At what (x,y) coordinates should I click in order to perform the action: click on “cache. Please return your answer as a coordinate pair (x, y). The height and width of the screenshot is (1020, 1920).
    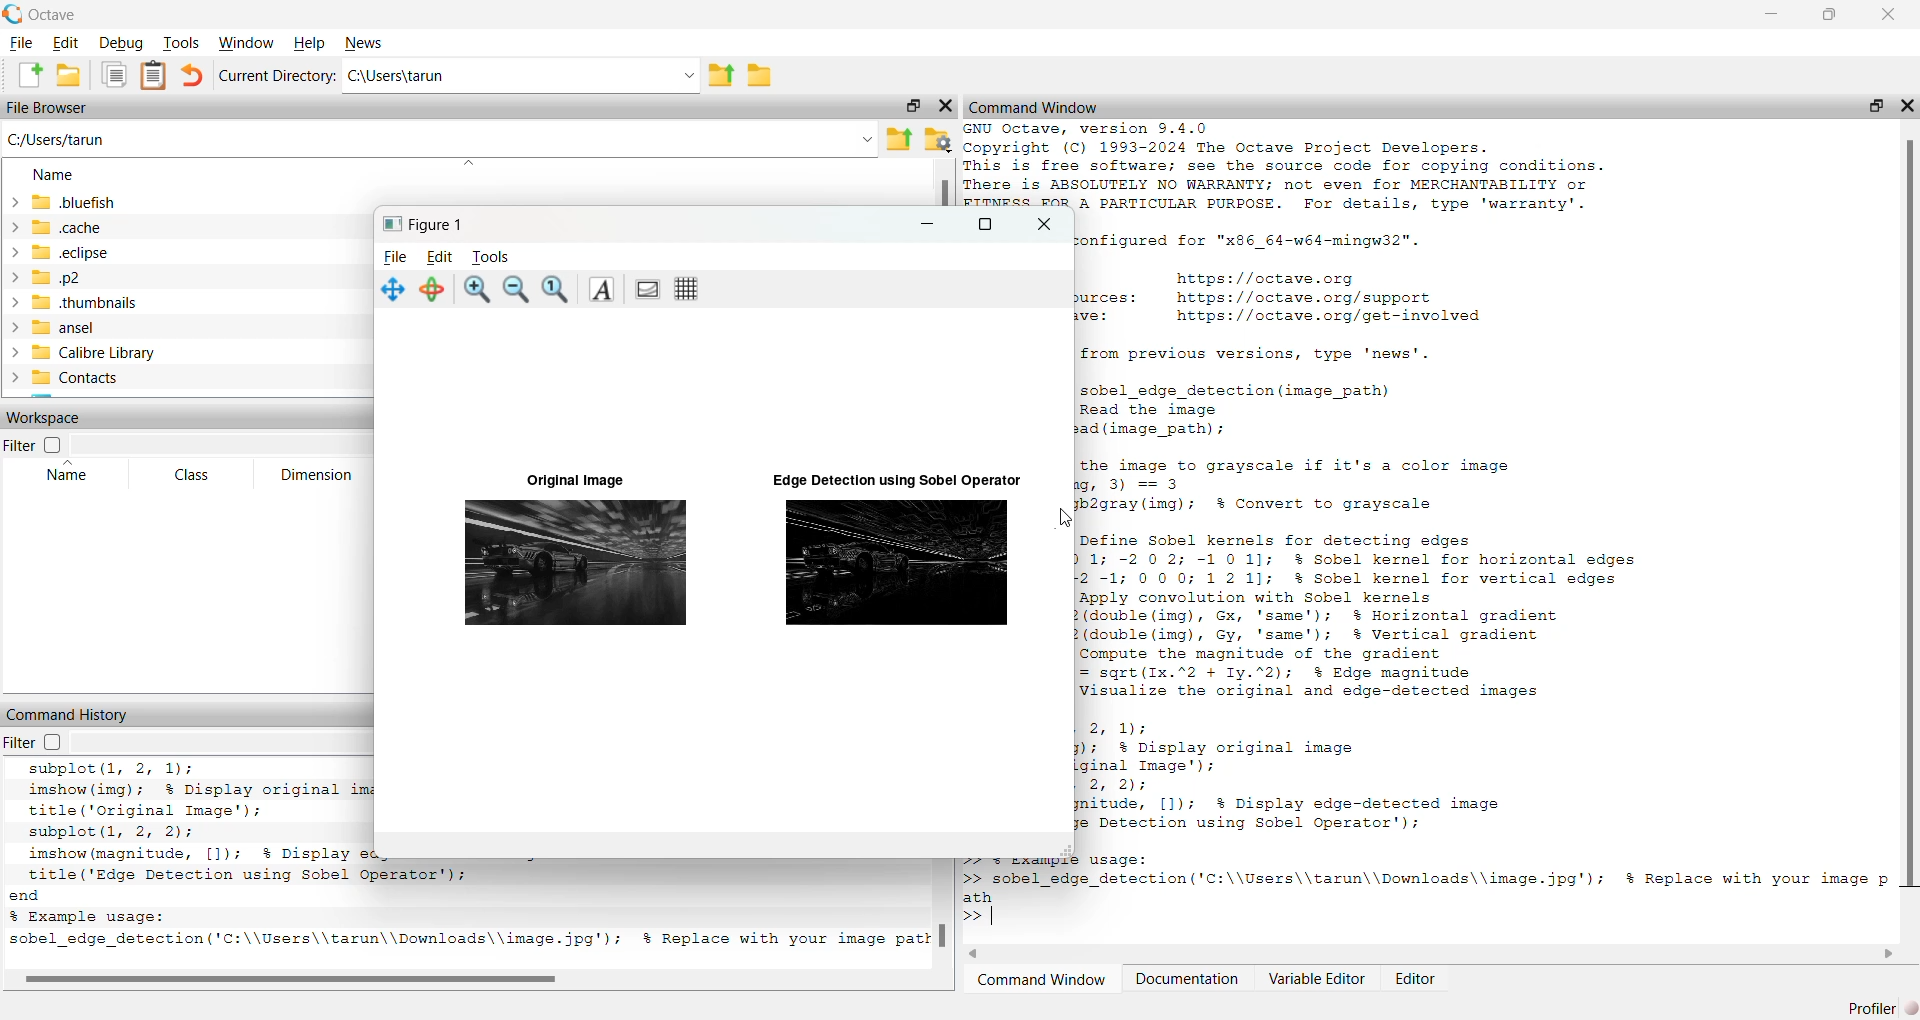
    Looking at the image, I should click on (59, 227).